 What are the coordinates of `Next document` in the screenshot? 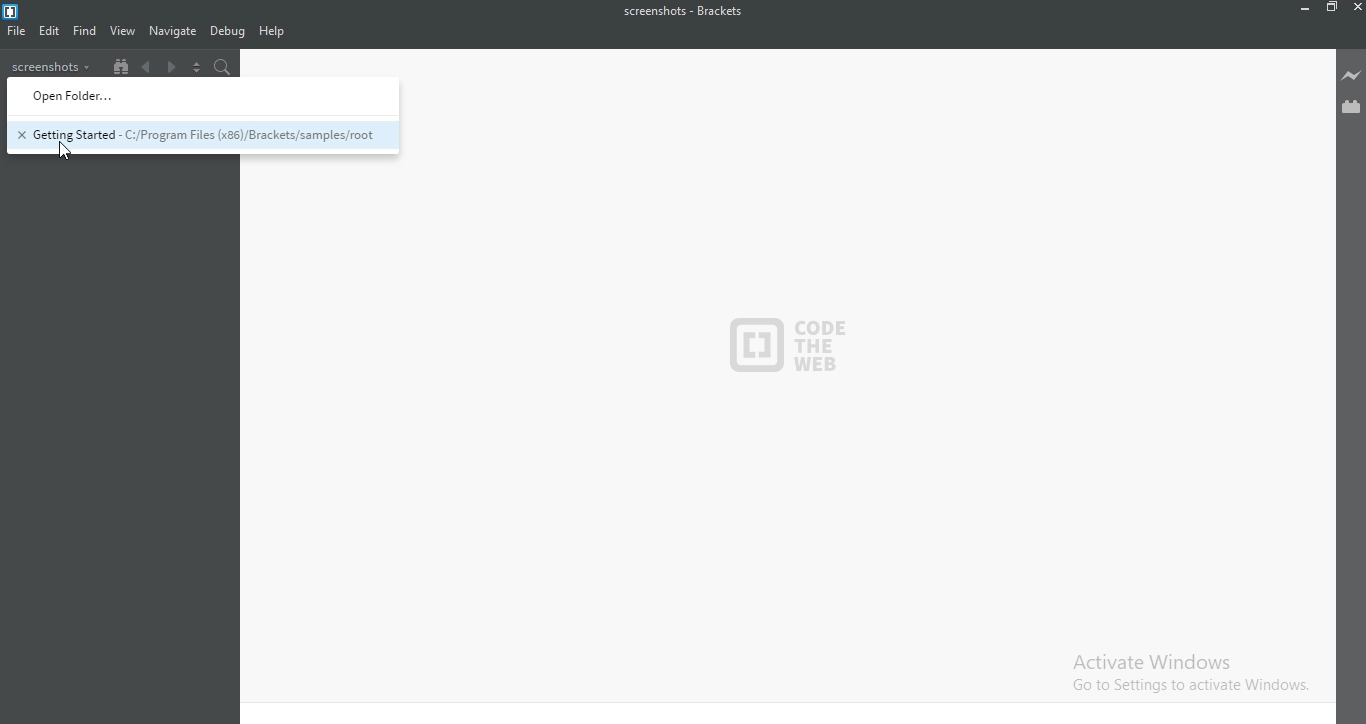 It's located at (172, 65).